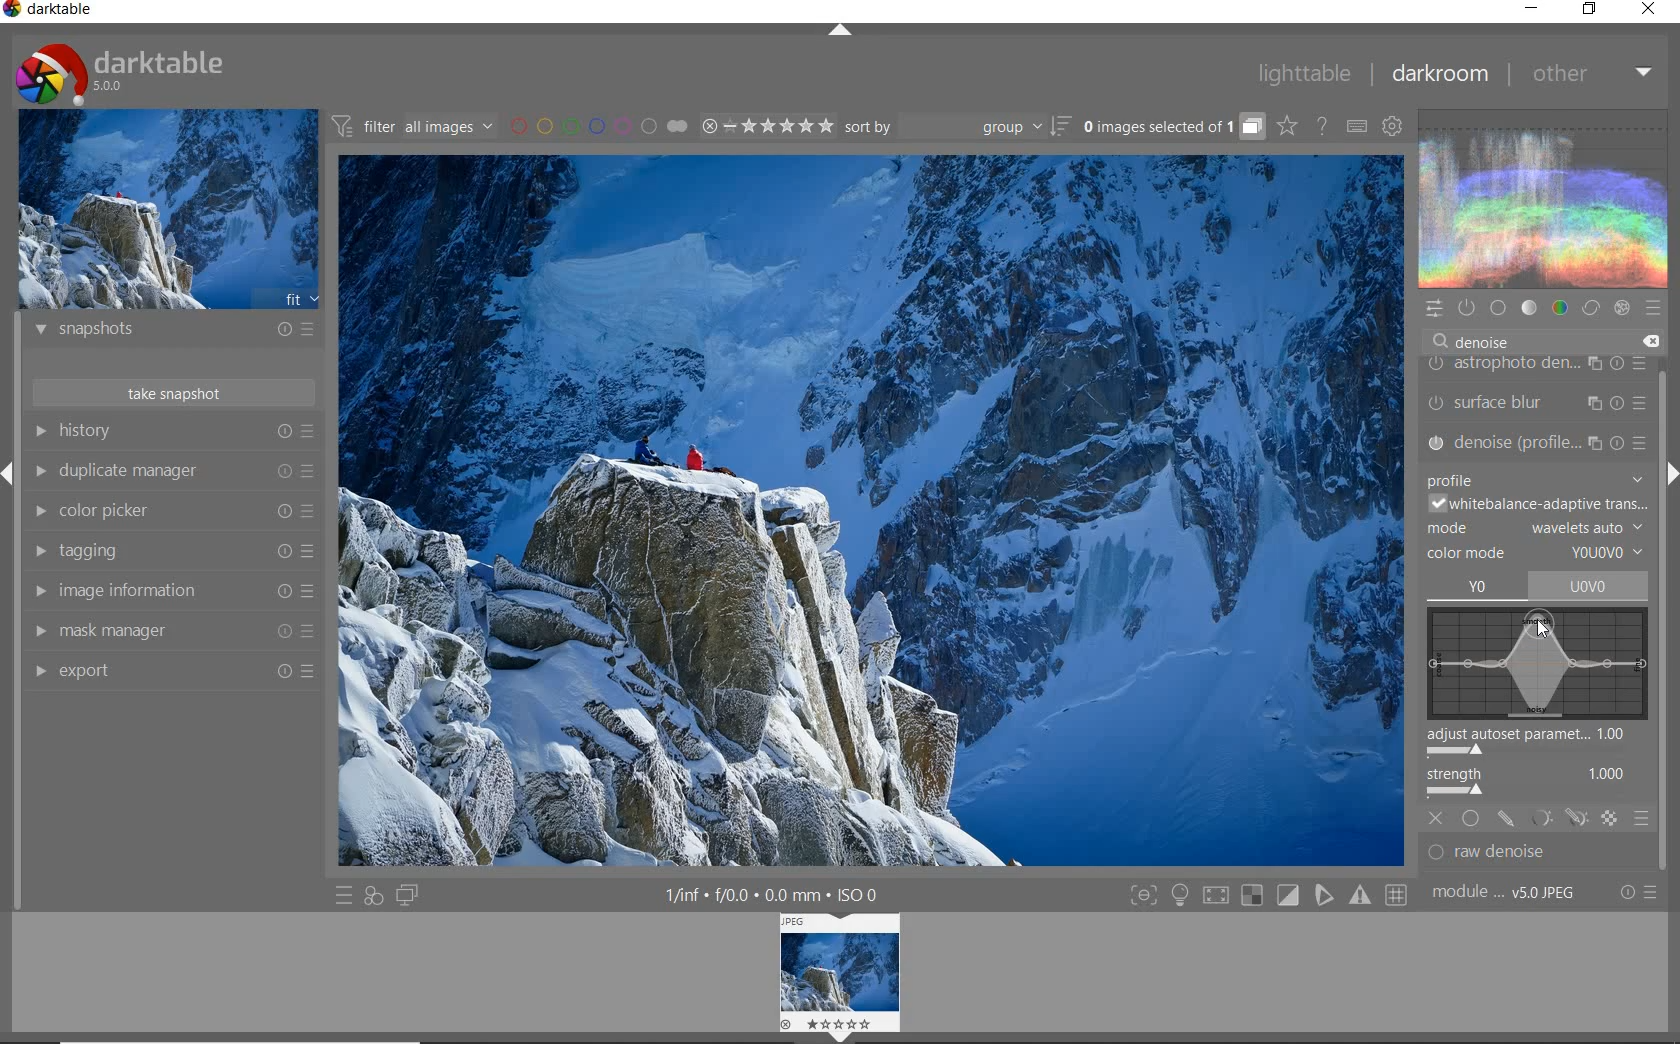 The height and width of the screenshot is (1044, 1680). I want to click on quick access to presets, so click(344, 896).